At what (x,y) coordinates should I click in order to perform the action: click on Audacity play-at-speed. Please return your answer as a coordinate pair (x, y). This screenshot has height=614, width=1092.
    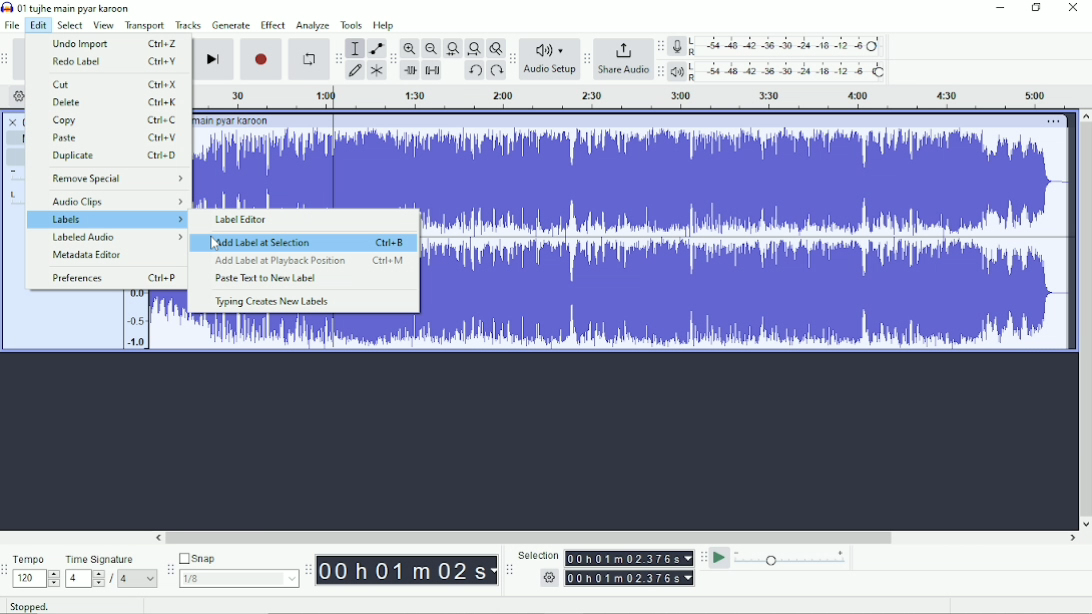
    Looking at the image, I should click on (703, 558).